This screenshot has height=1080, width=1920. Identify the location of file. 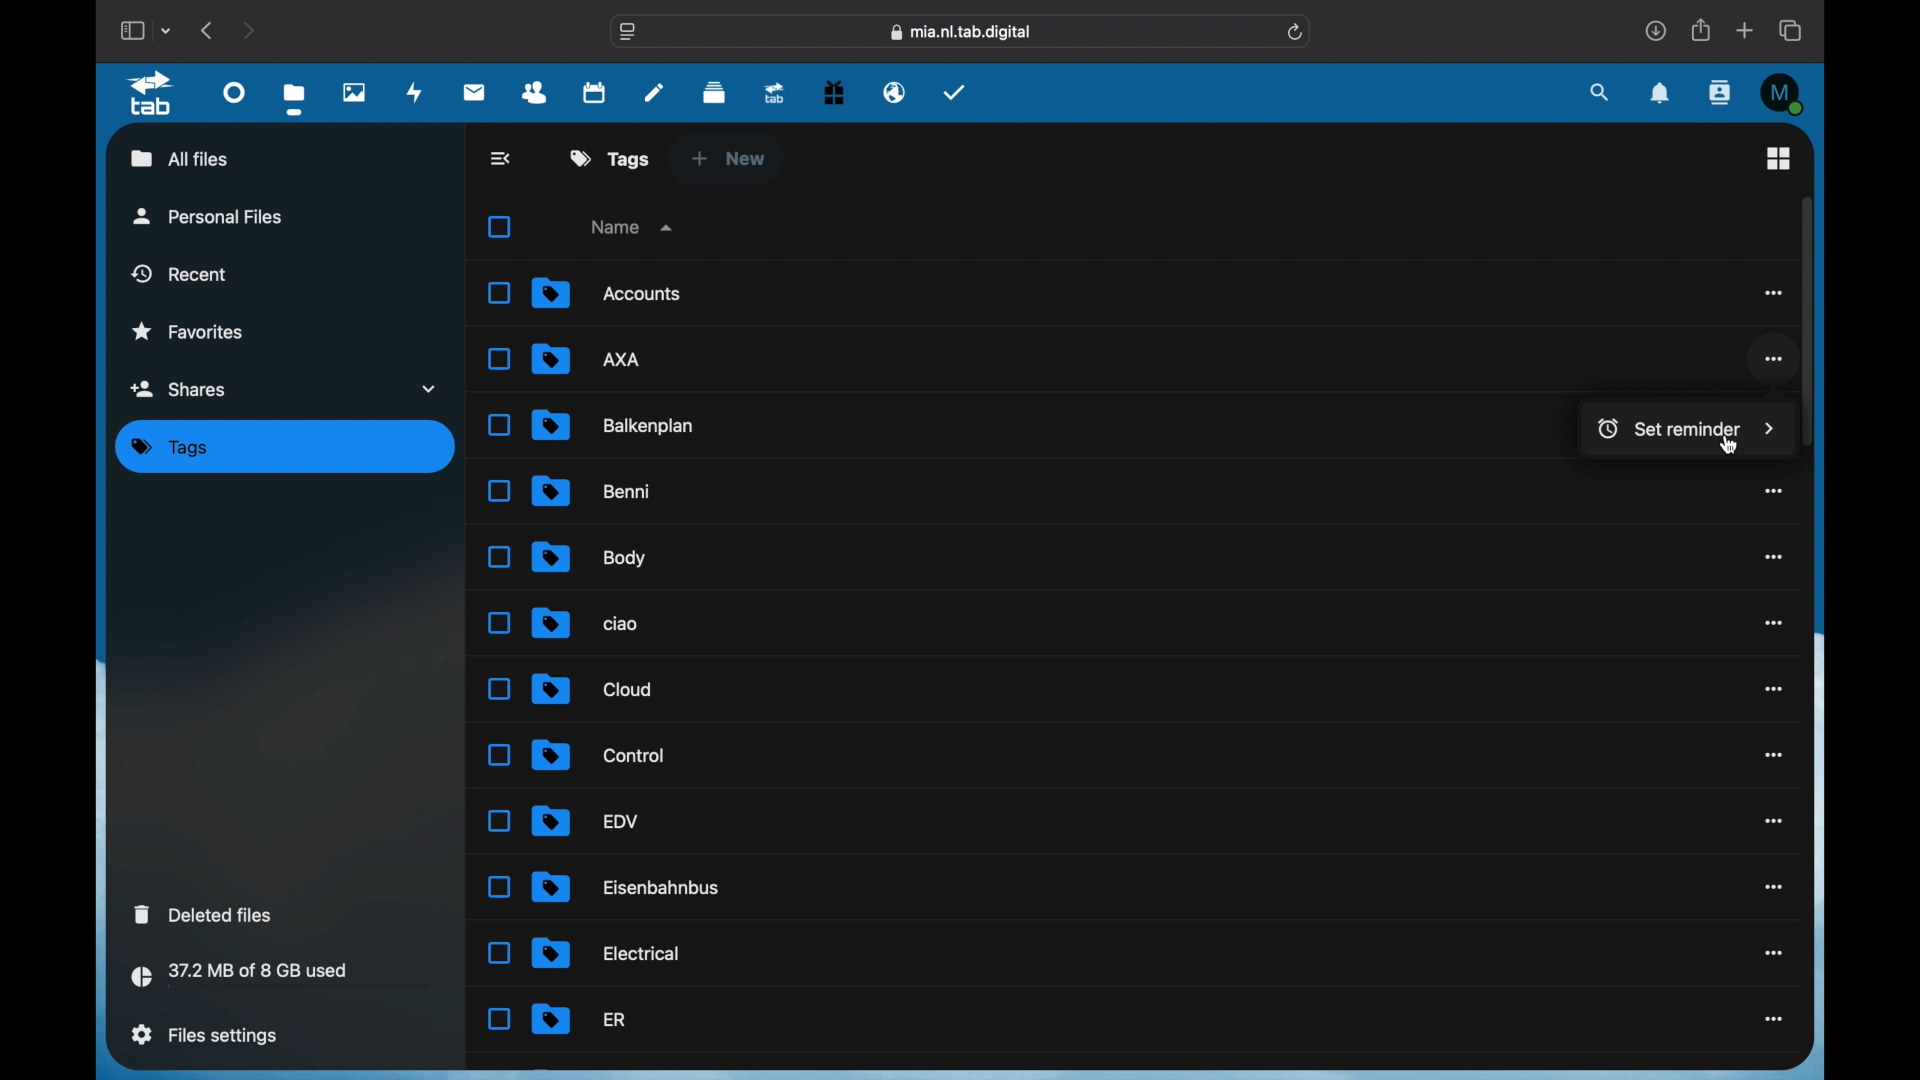
(586, 820).